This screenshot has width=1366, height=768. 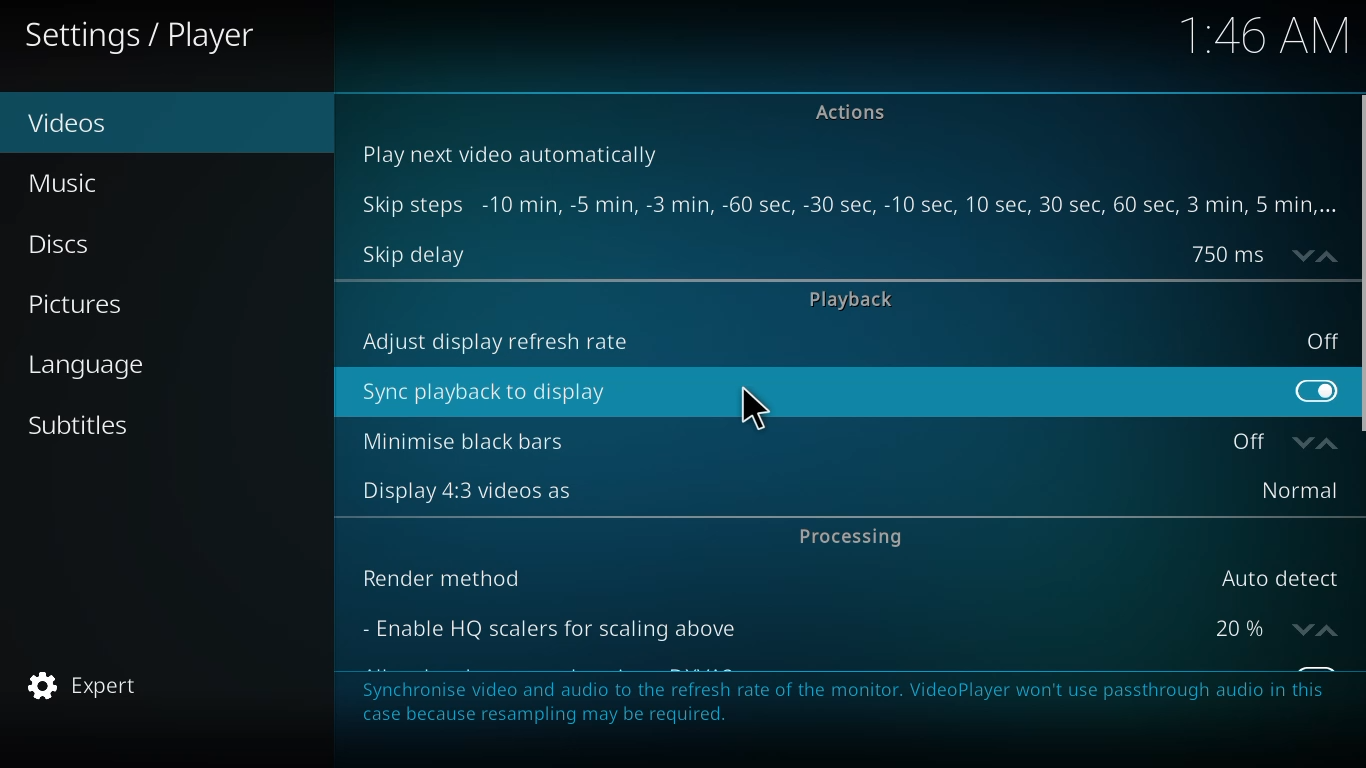 I want to click on subtitles, so click(x=87, y=423).